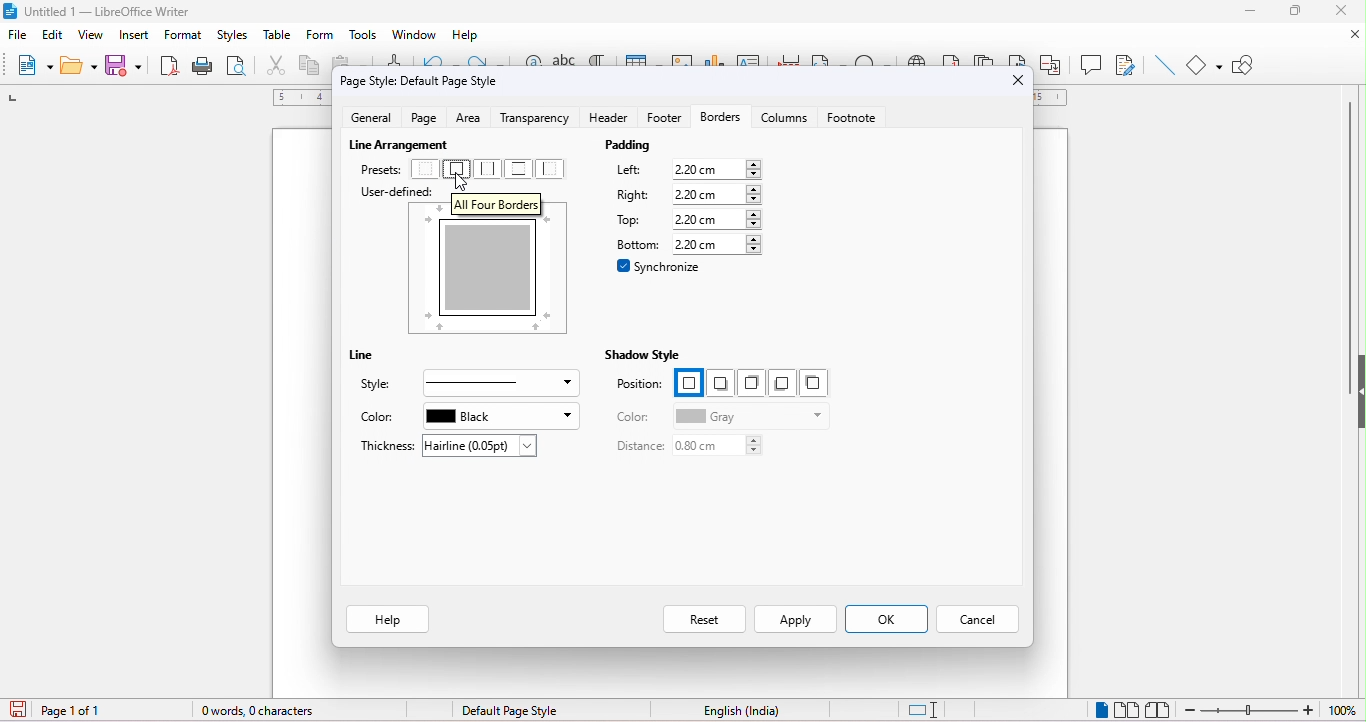  I want to click on open, so click(77, 68).